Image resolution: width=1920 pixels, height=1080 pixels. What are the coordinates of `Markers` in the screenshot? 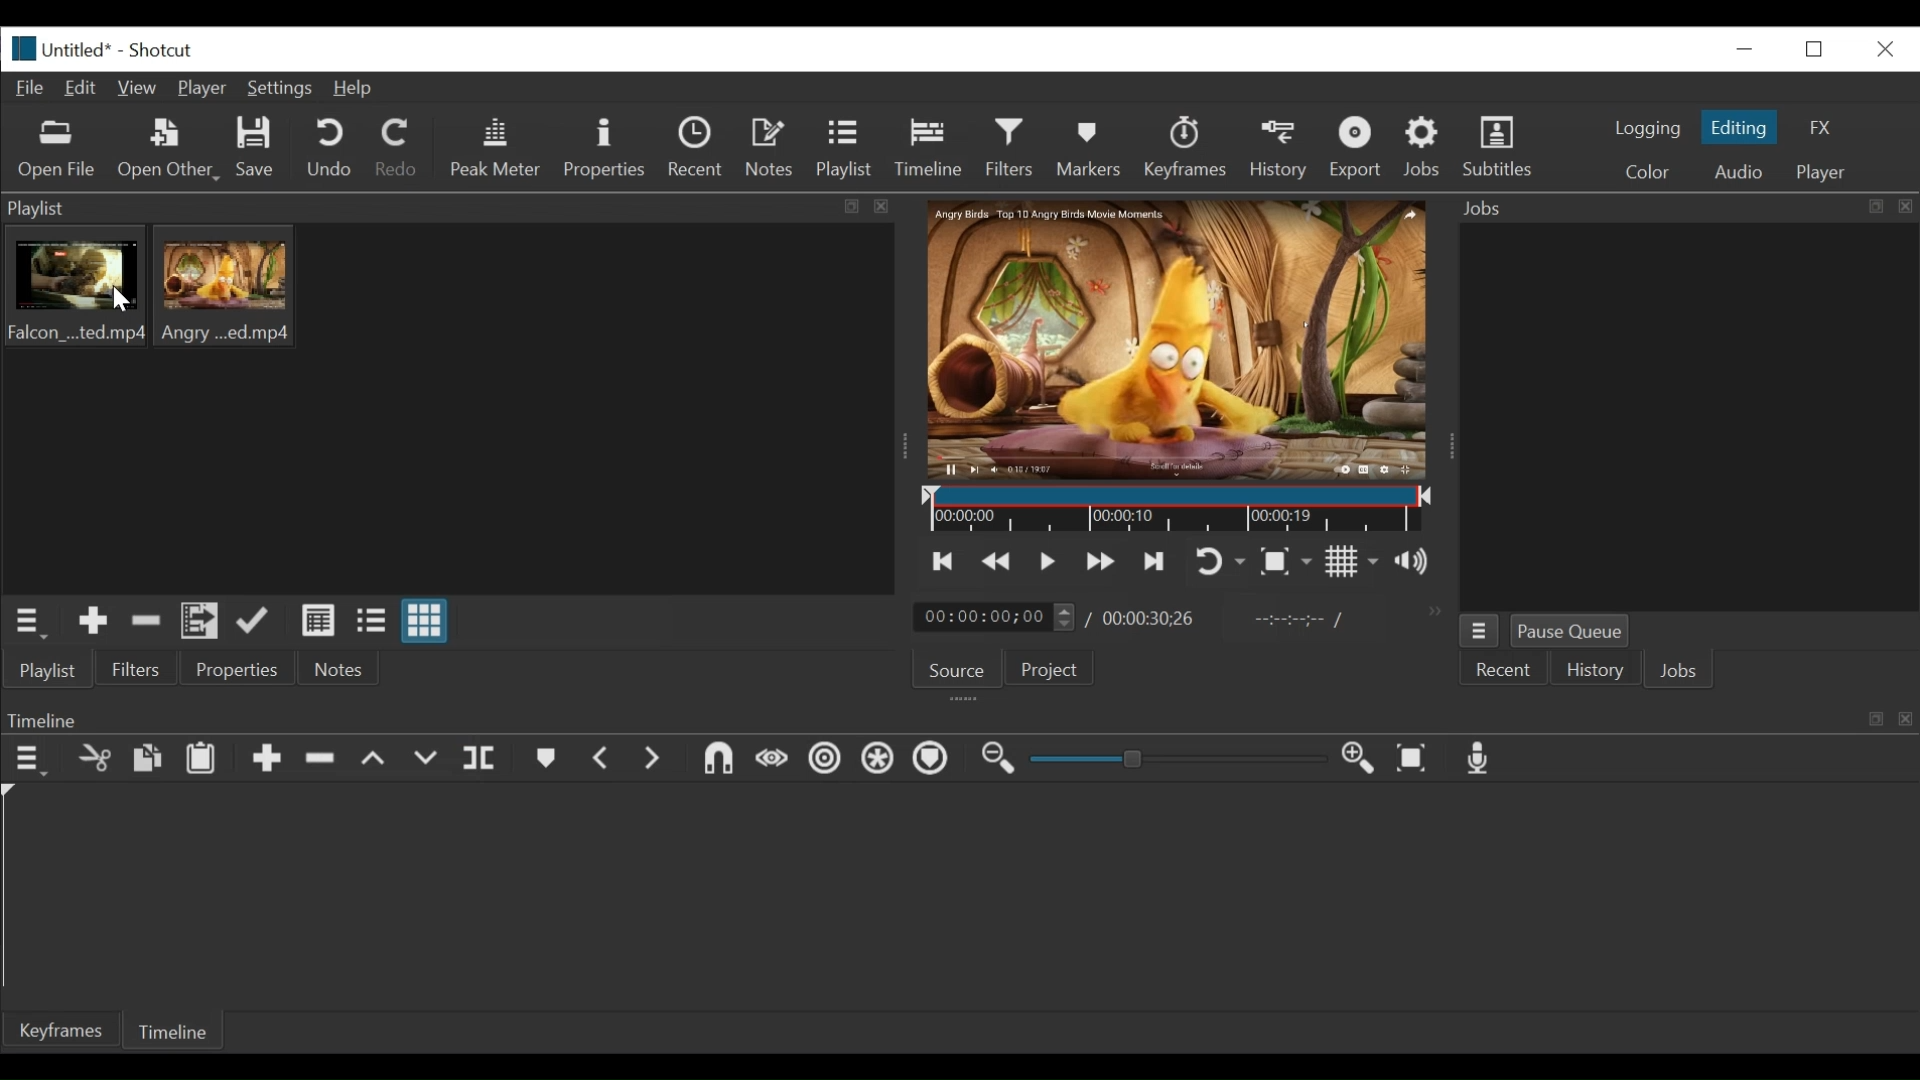 It's located at (1093, 147).